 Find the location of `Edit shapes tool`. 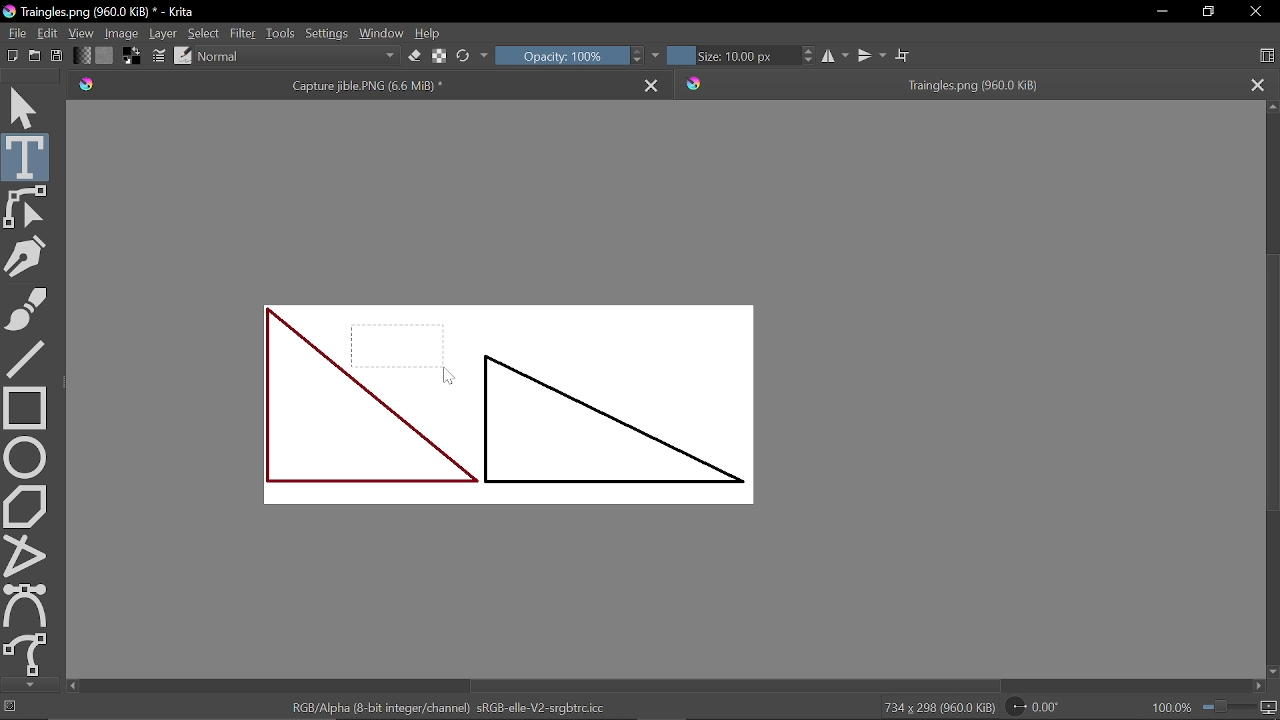

Edit shapes tool is located at coordinates (26, 207).